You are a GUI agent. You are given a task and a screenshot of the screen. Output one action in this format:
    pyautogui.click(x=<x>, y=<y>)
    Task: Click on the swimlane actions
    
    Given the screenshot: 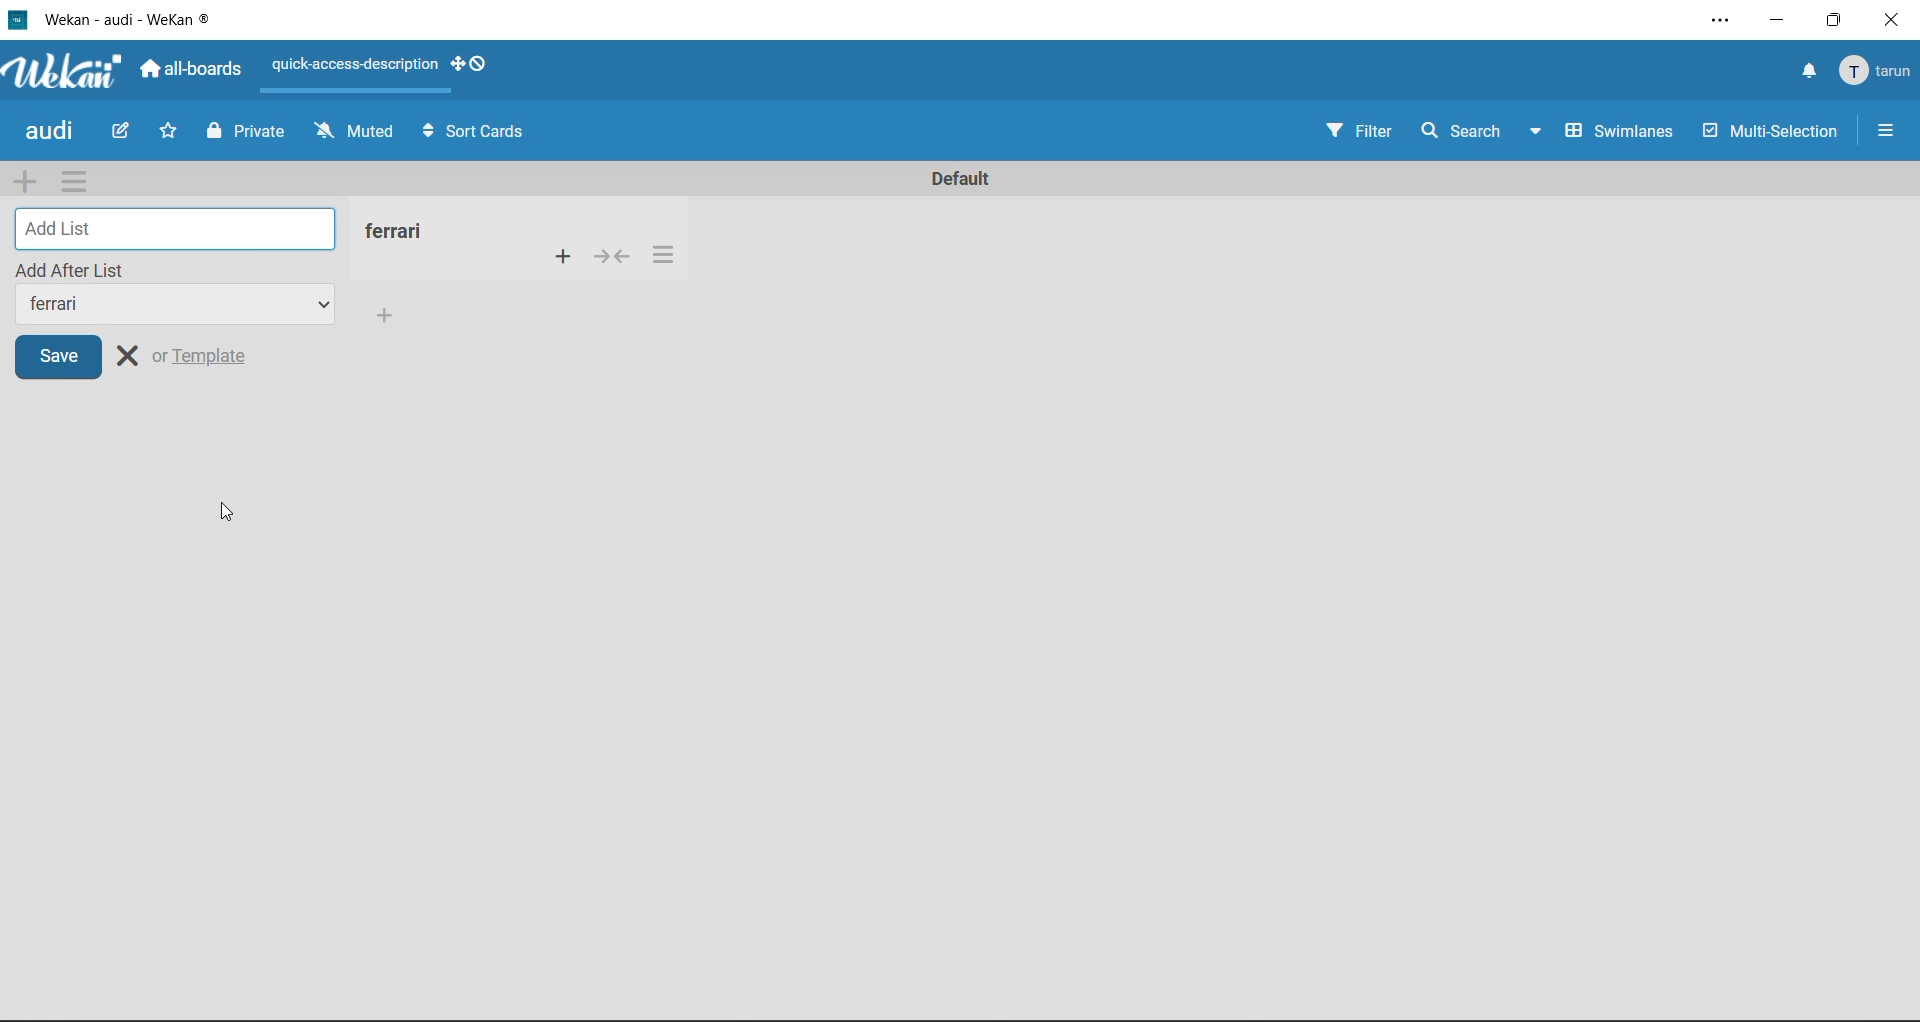 What is the action you would take?
    pyautogui.click(x=75, y=183)
    